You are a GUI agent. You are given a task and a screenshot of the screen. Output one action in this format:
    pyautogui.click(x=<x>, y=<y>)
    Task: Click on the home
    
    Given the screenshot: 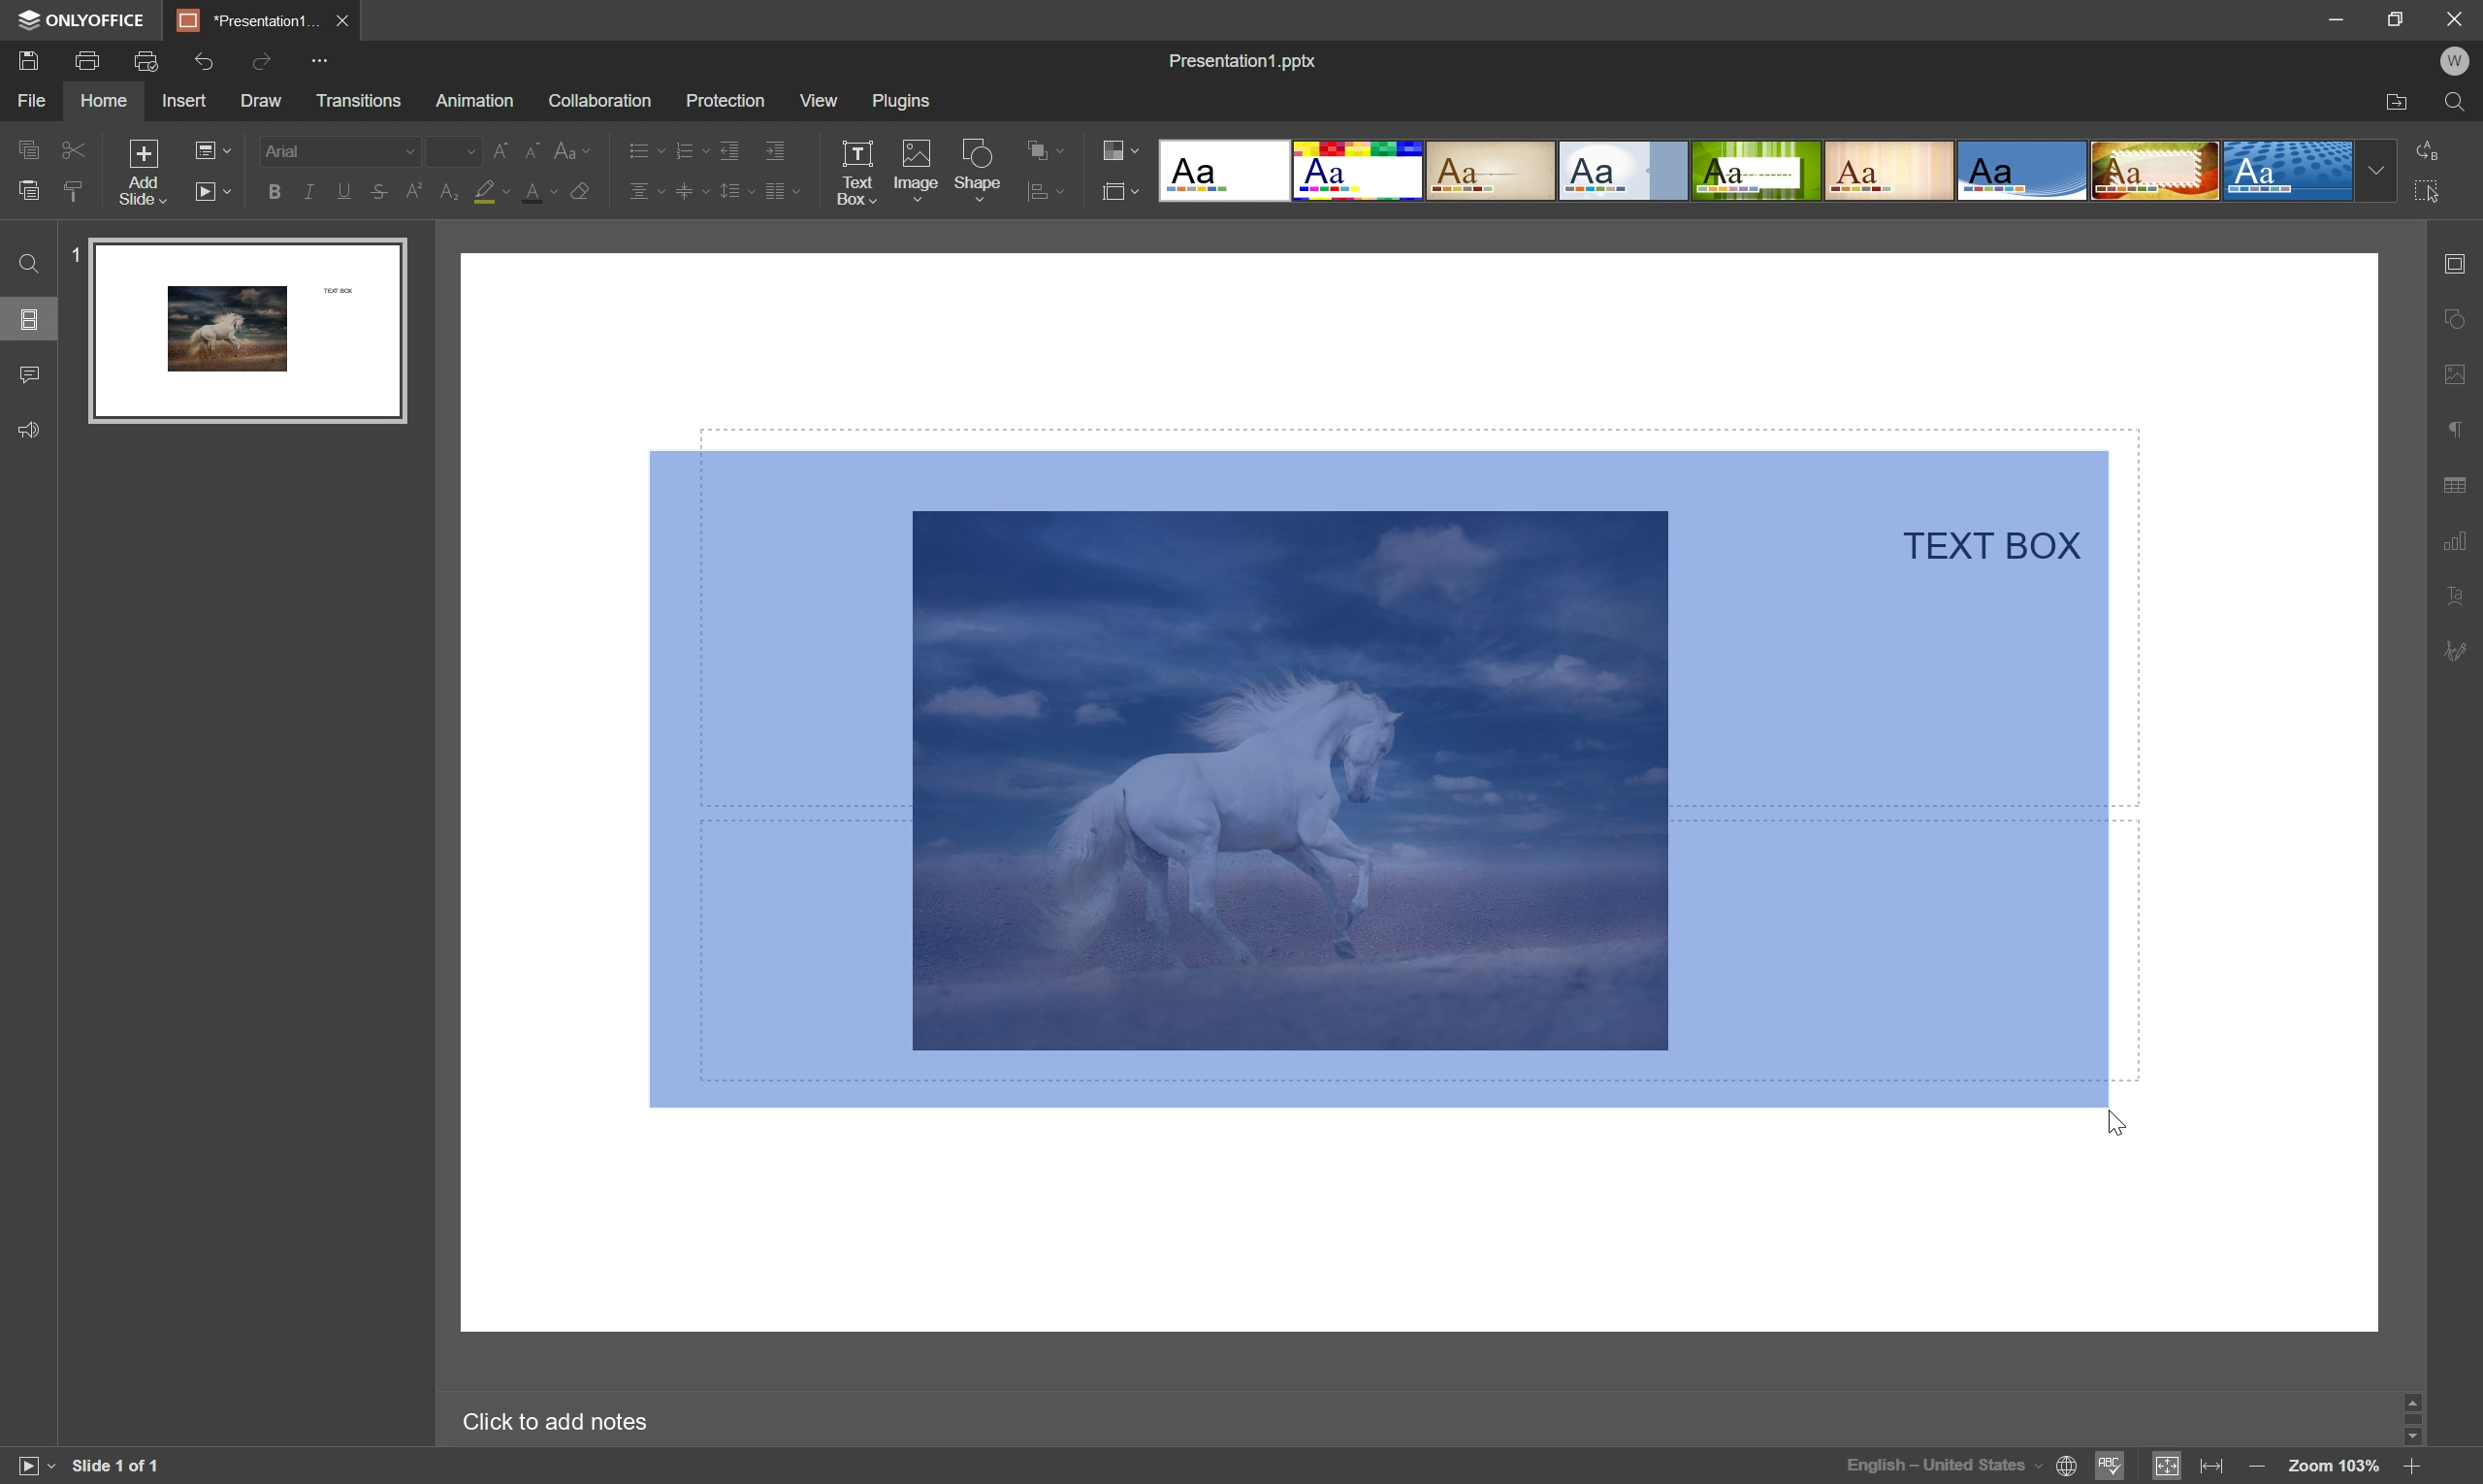 What is the action you would take?
    pyautogui.click(x=103, y=102)
    